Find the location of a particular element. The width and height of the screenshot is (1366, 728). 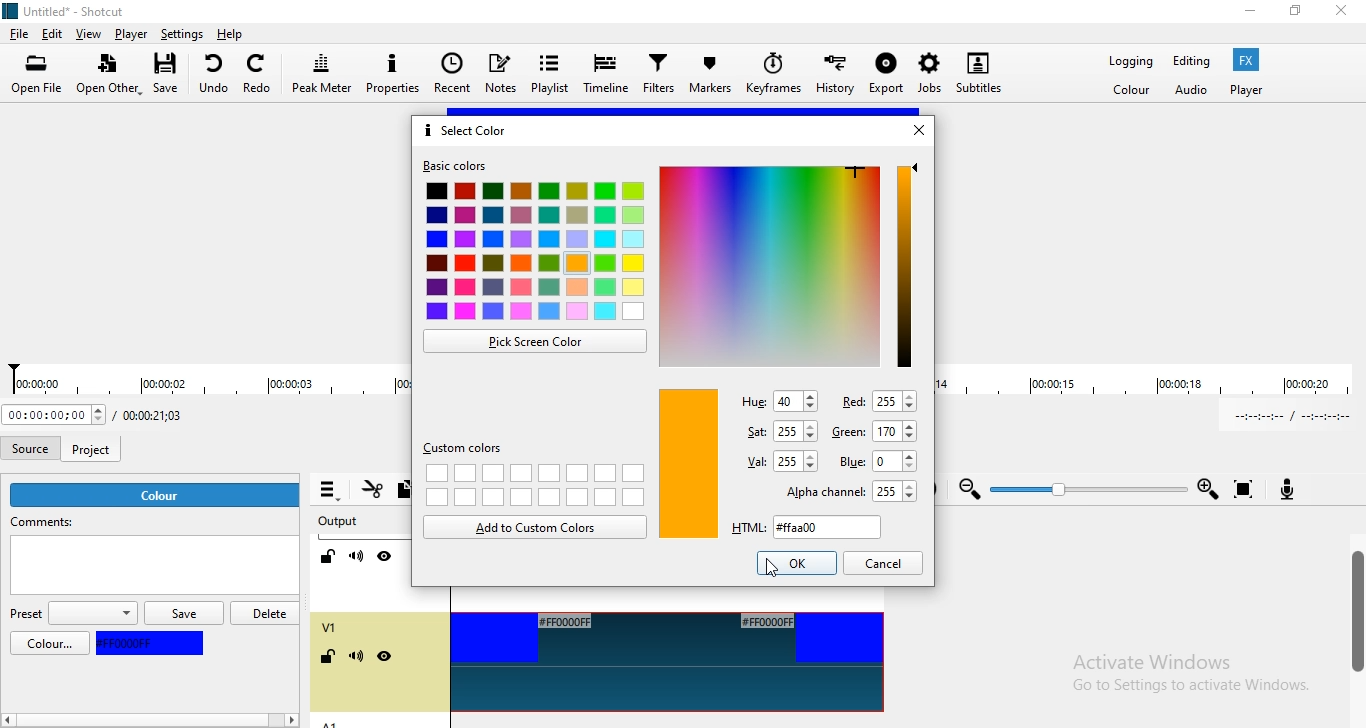

Total duration is located at coordinates (162, 415).